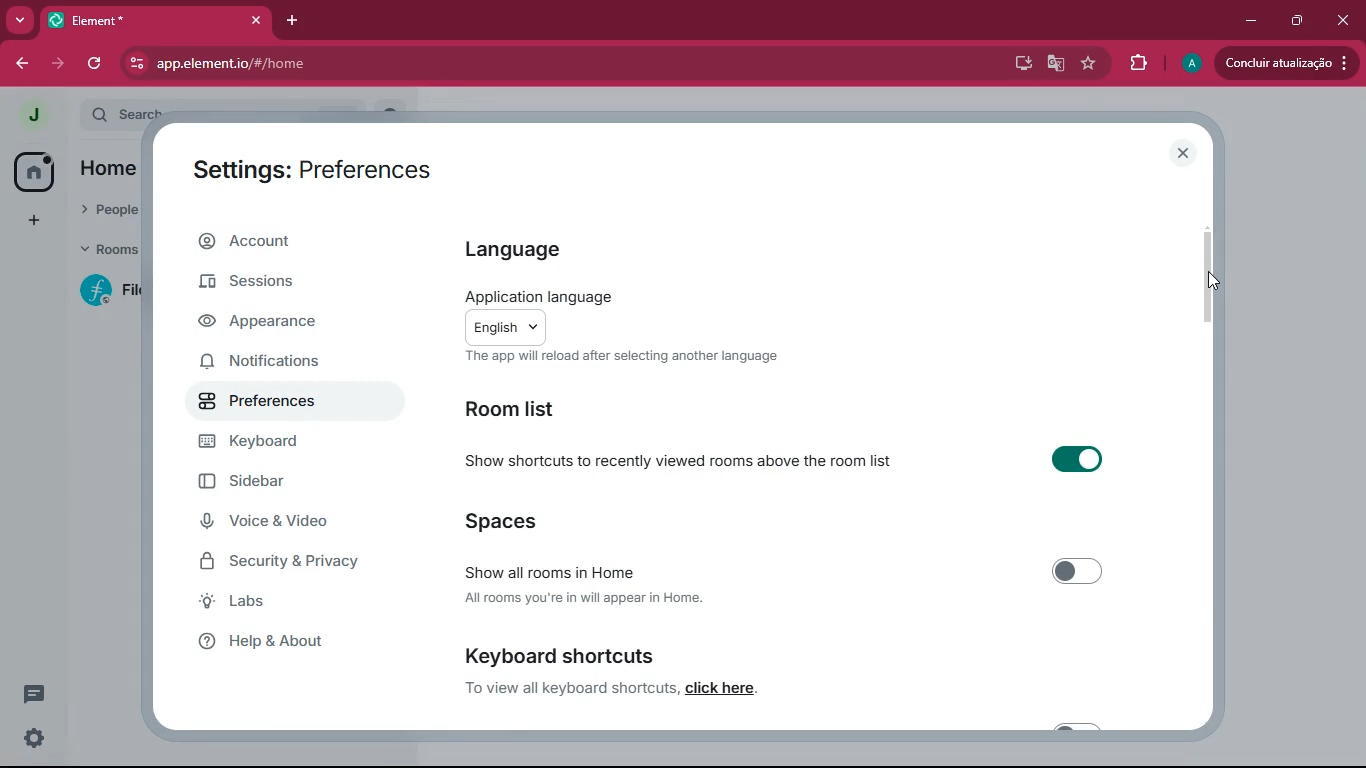 The height and width of the screenshot is (768, 1366). Describe the element at coordinates (21, 20) in the screenshot. I see `more` at that location.